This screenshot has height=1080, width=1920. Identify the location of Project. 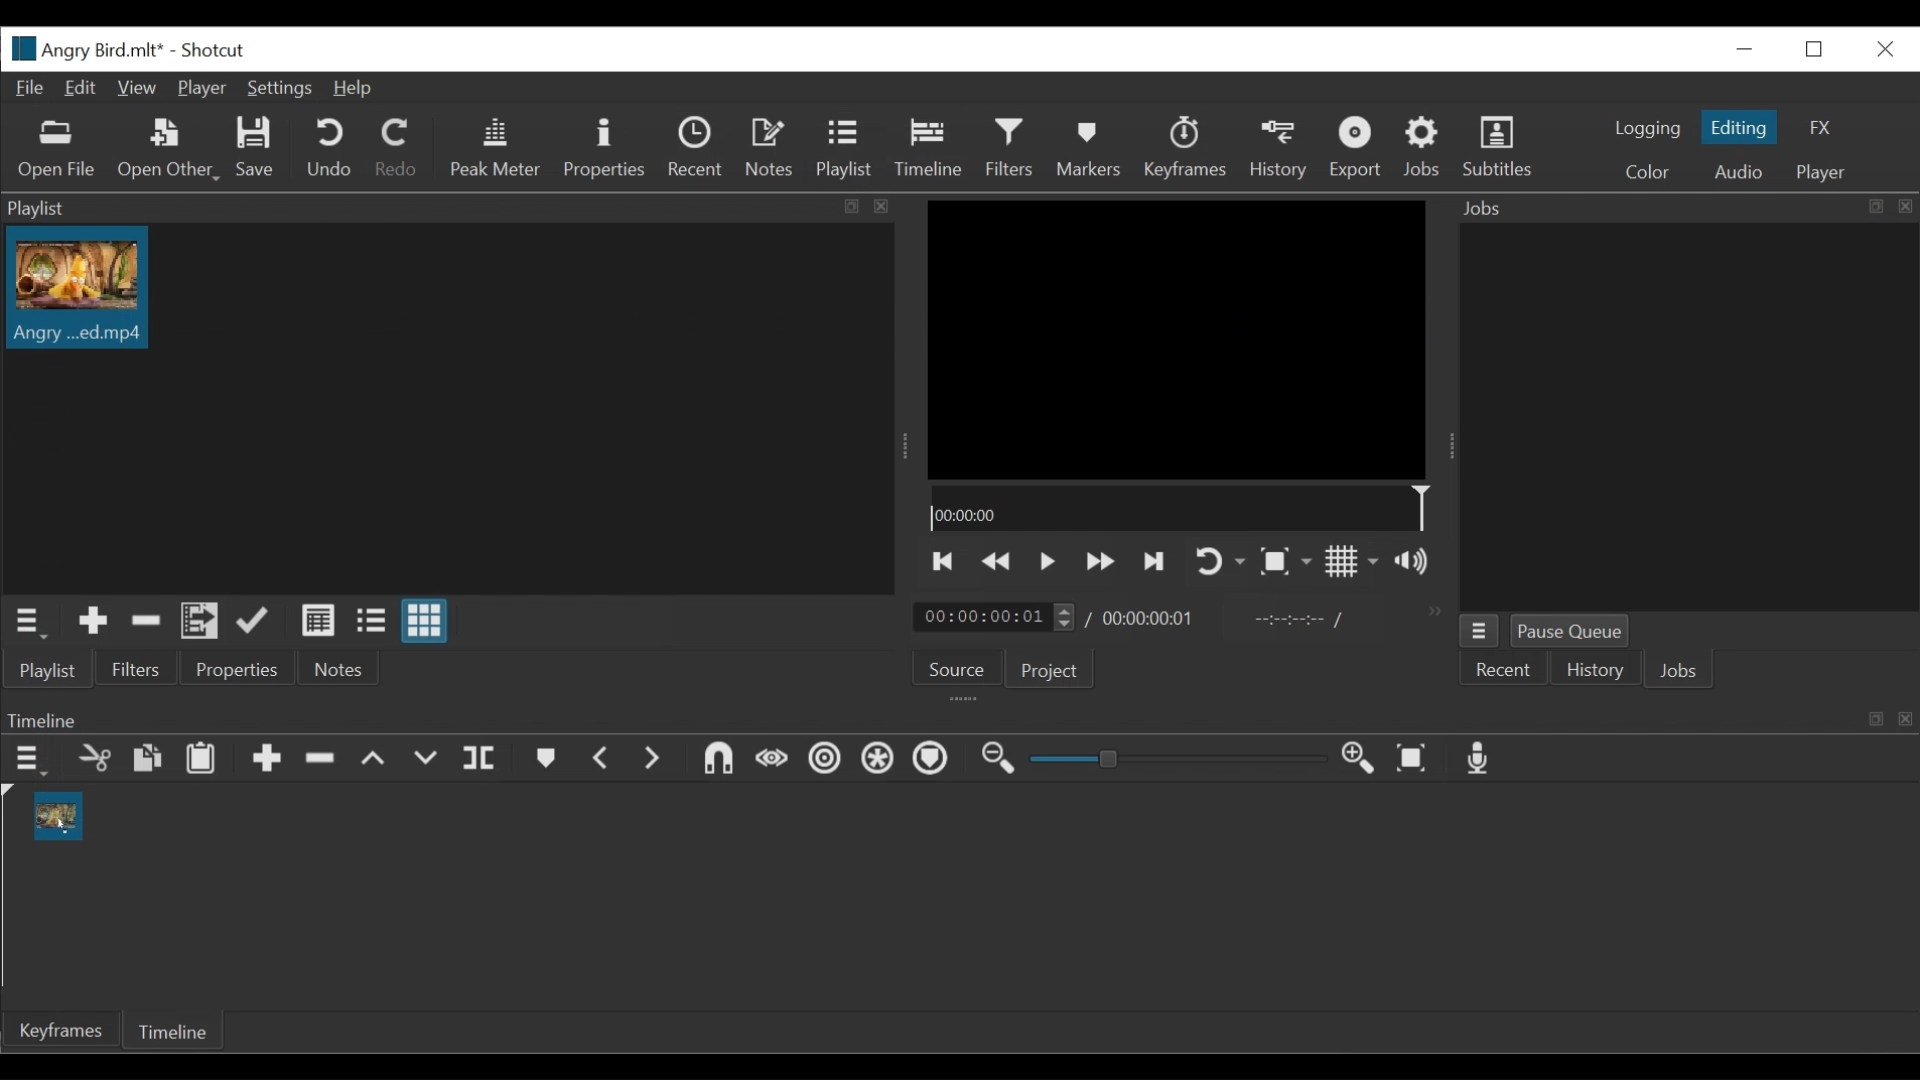
(1051, 672).